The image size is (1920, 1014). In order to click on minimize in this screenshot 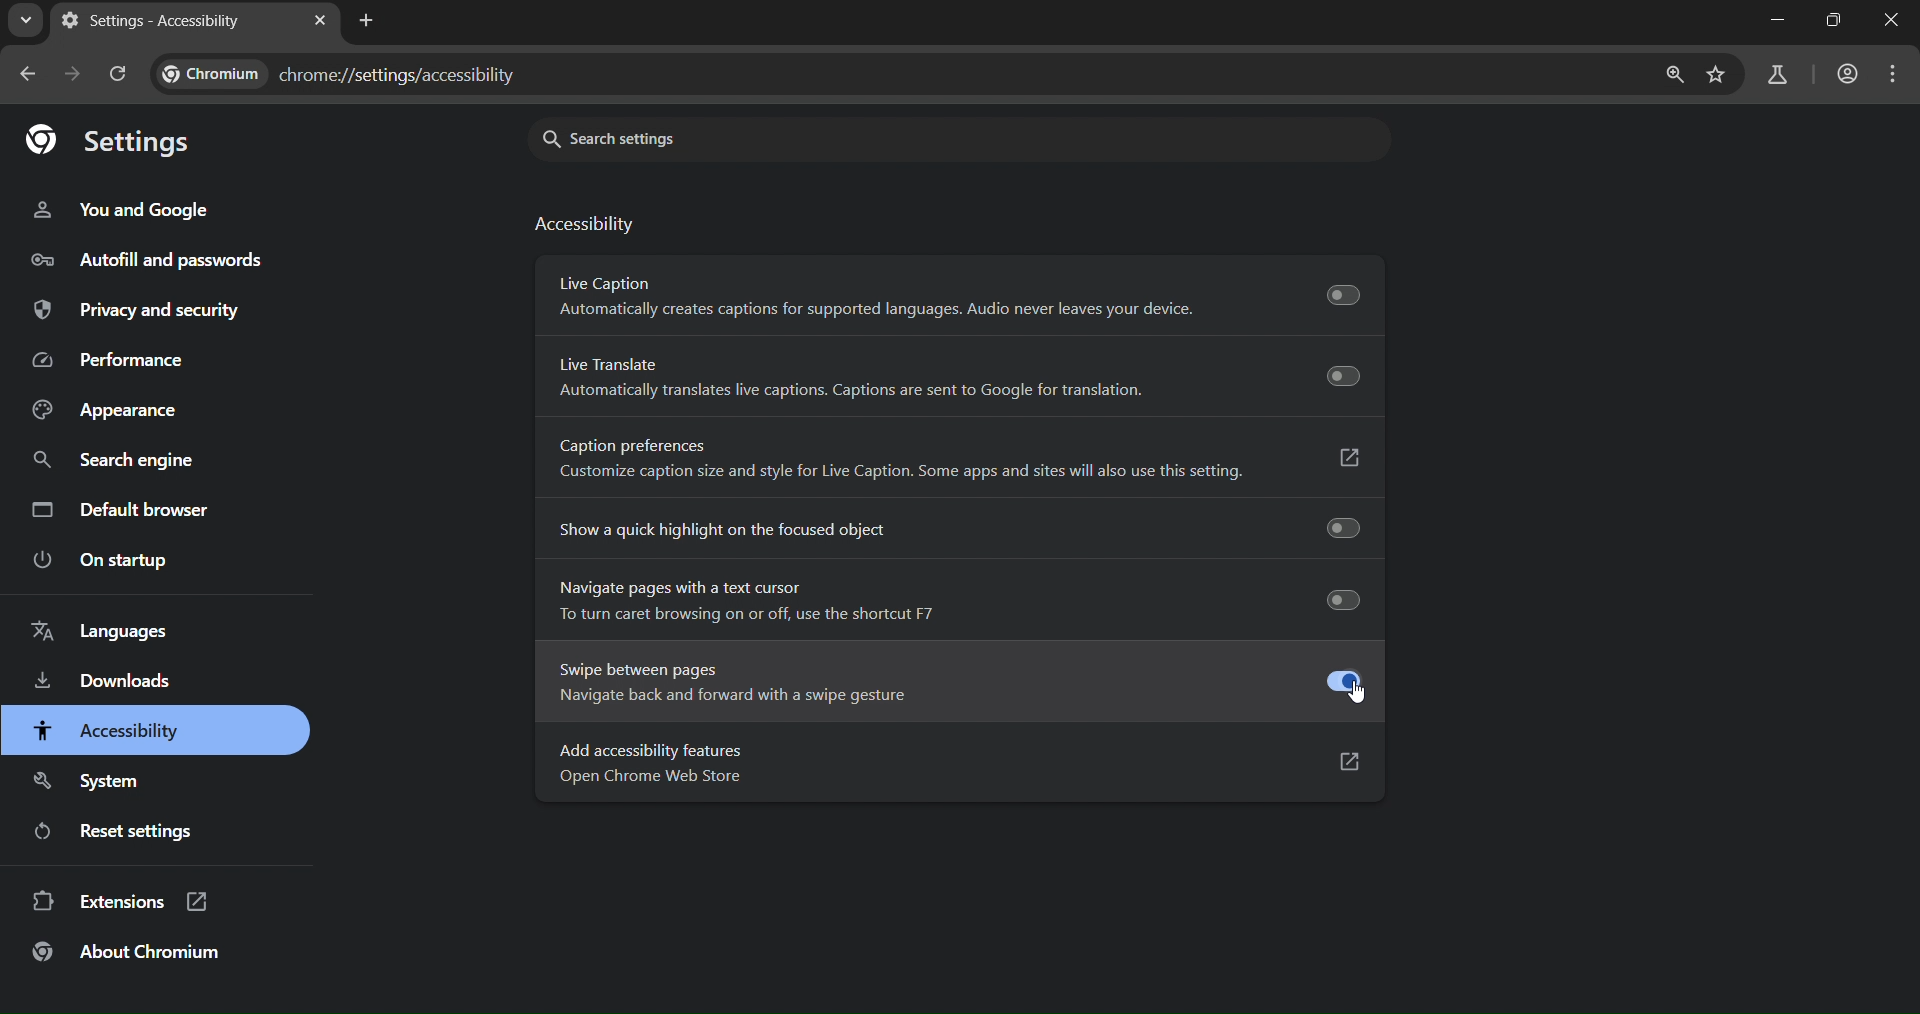, I will do `click(1773, 26)`.